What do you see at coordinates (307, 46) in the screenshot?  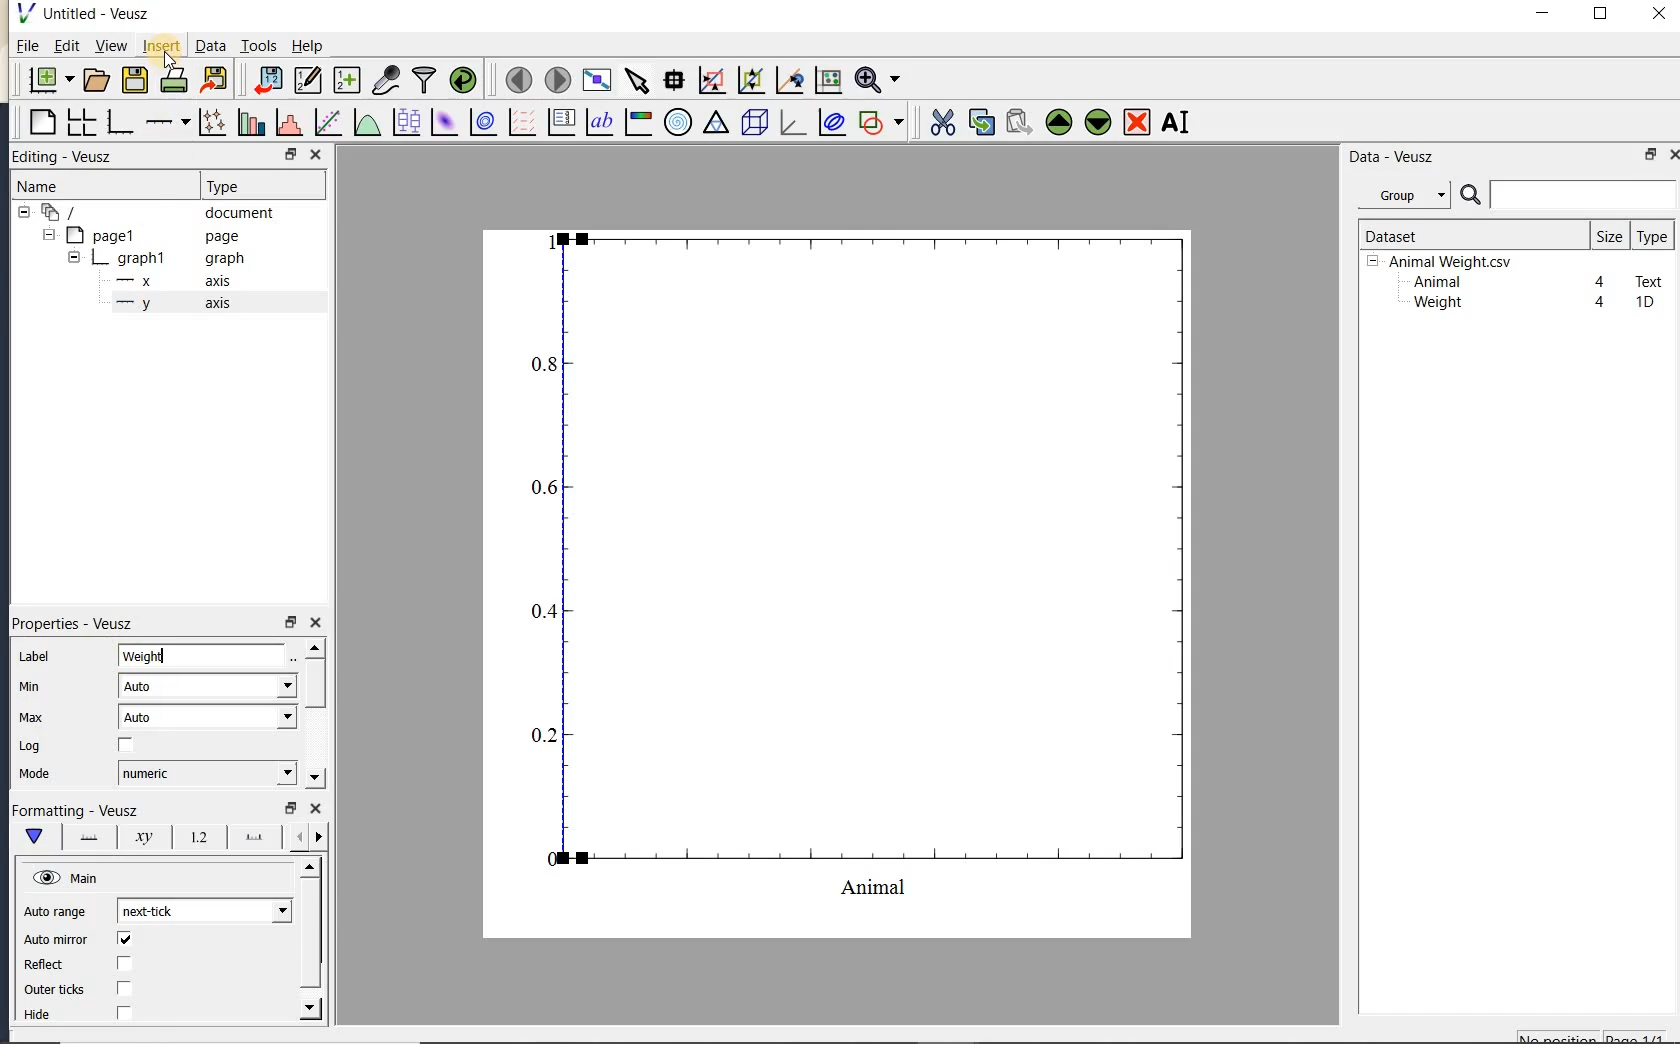 I see `Help` at bounding box center [307, 46].